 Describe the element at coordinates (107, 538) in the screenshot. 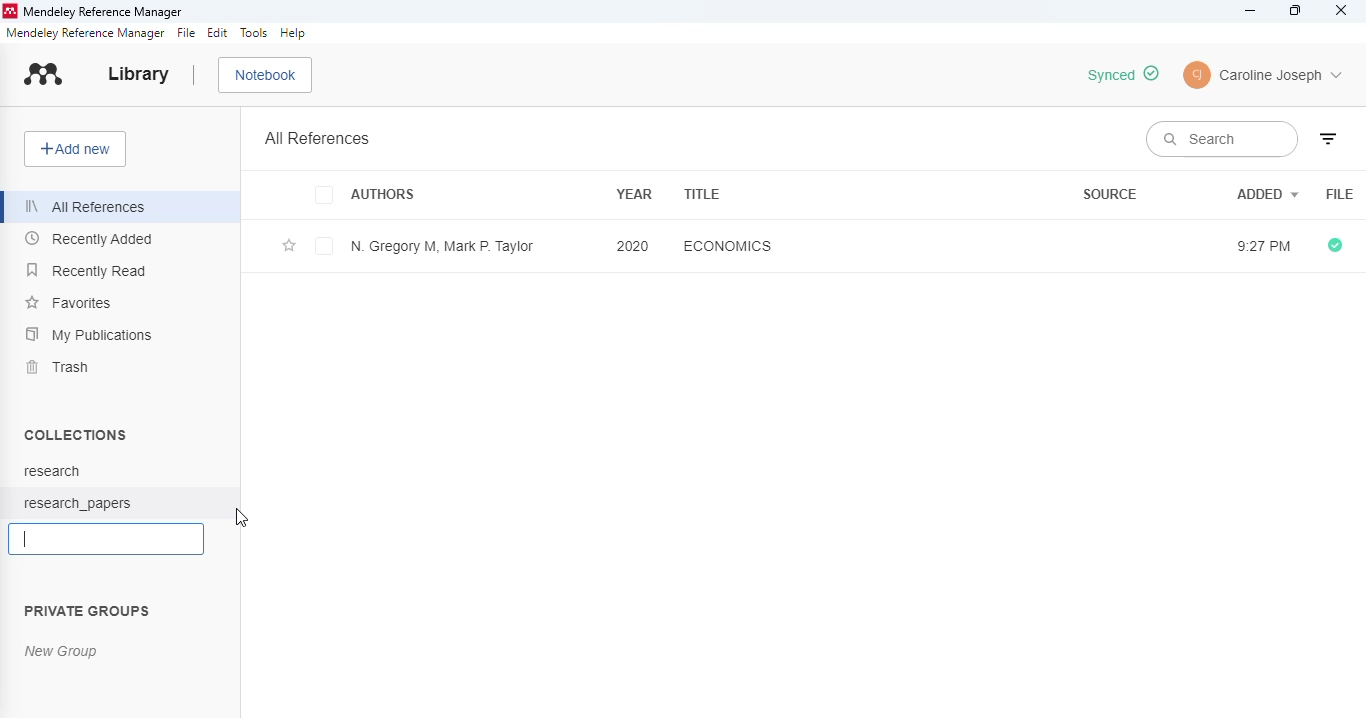

I see `new collection` at that location.